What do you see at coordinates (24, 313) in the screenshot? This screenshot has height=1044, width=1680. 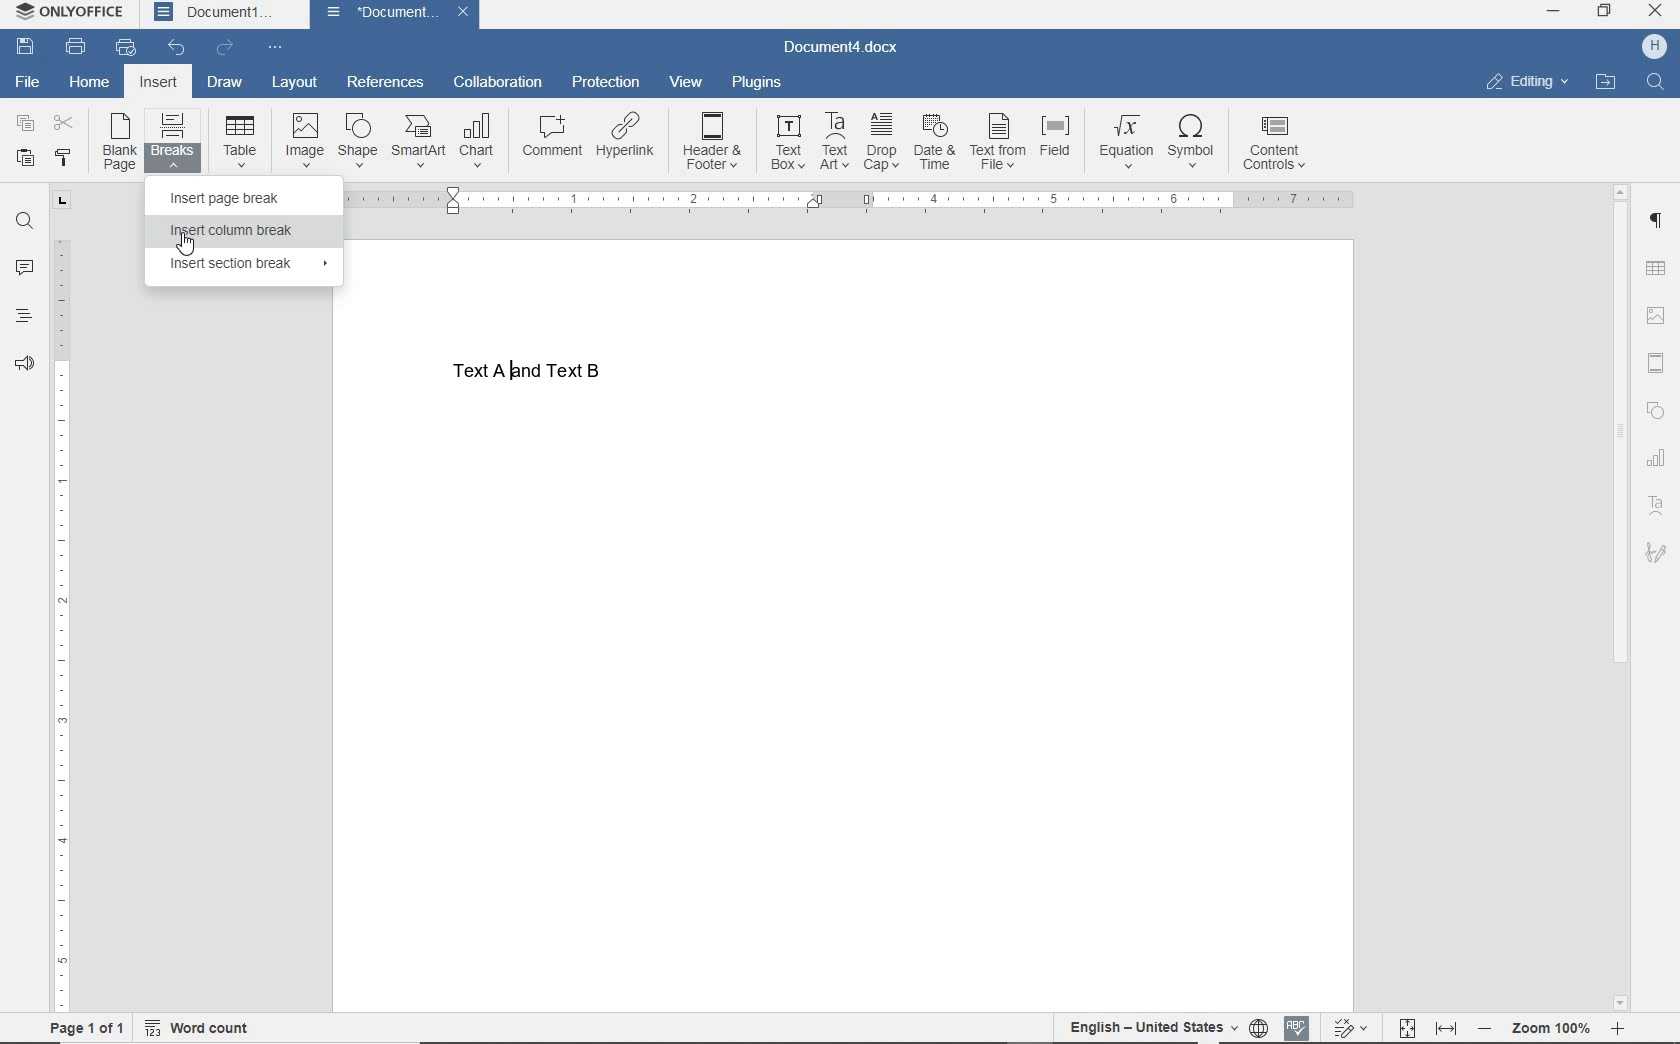 I see `HEADINGS` at bounding box center [24, 313].